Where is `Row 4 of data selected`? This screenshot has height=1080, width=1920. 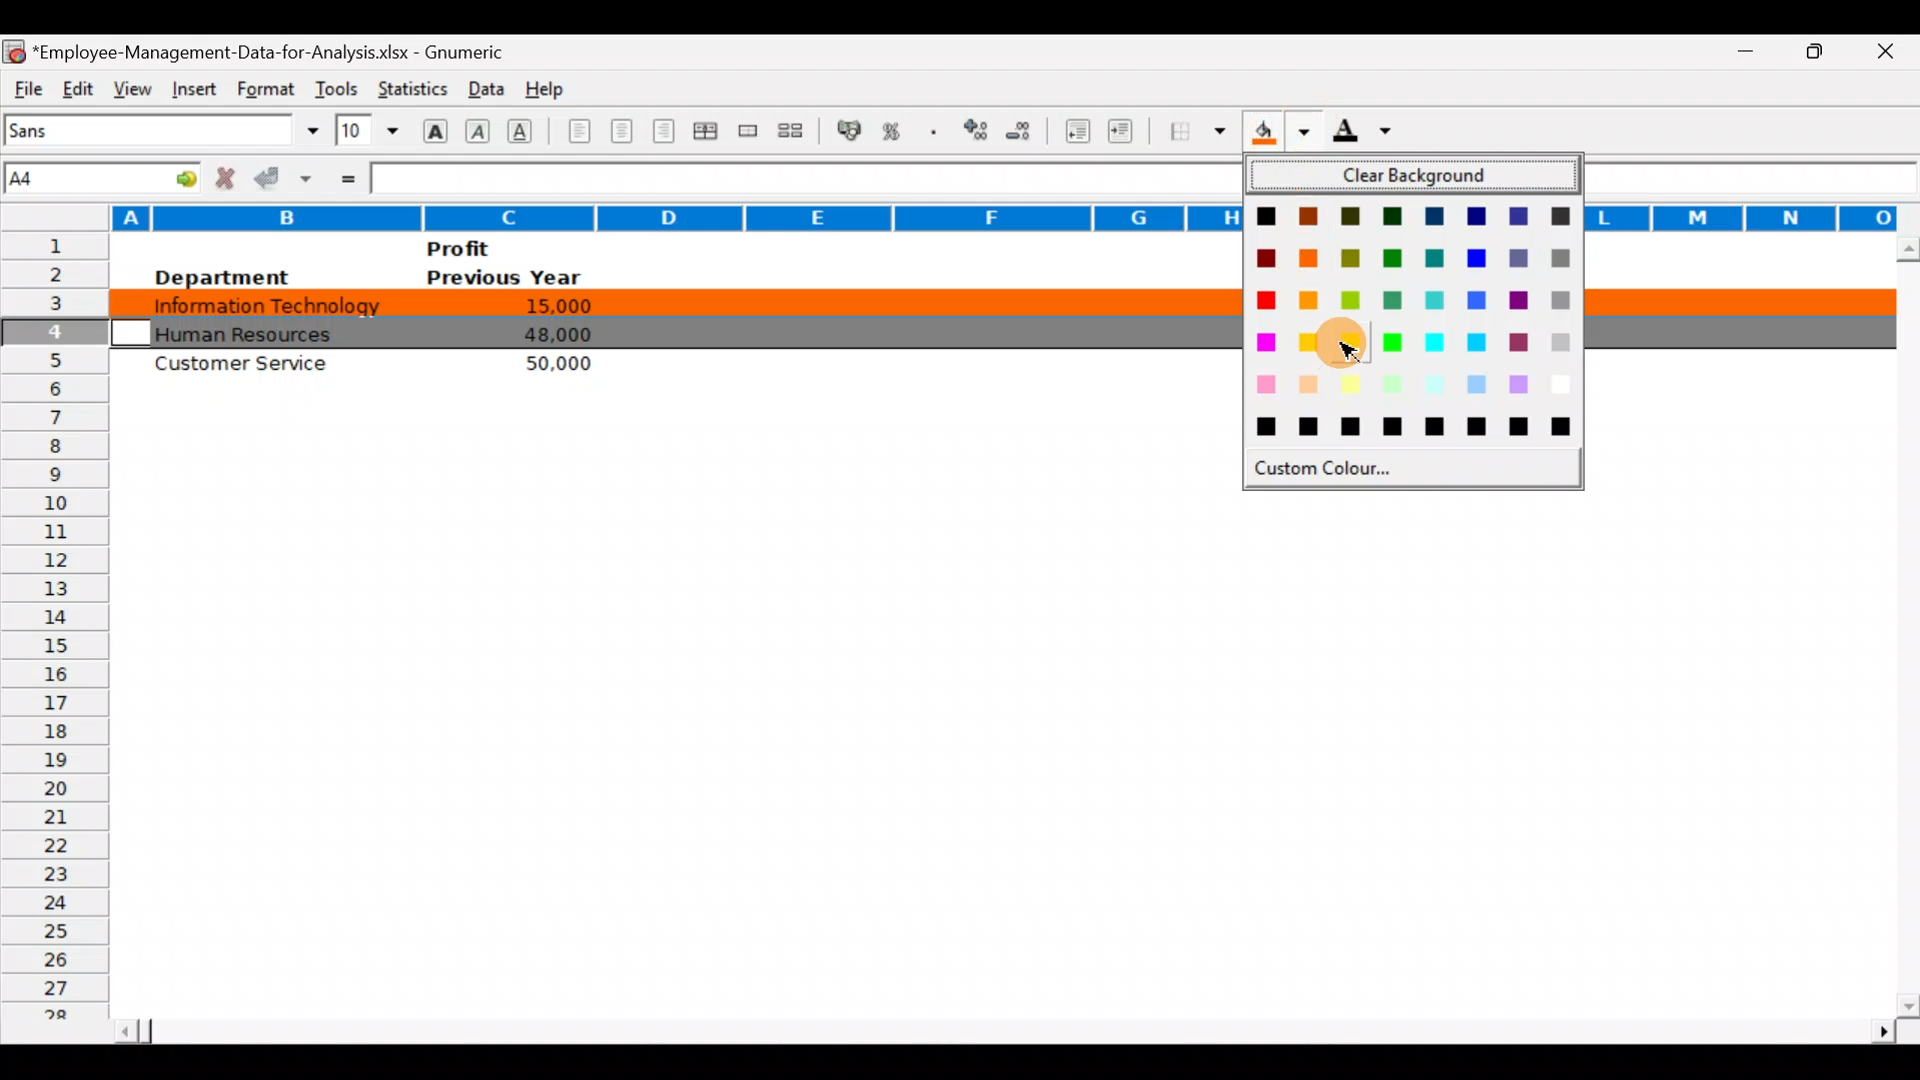
Row 4 of data selected is located at coordinates (674, 330).